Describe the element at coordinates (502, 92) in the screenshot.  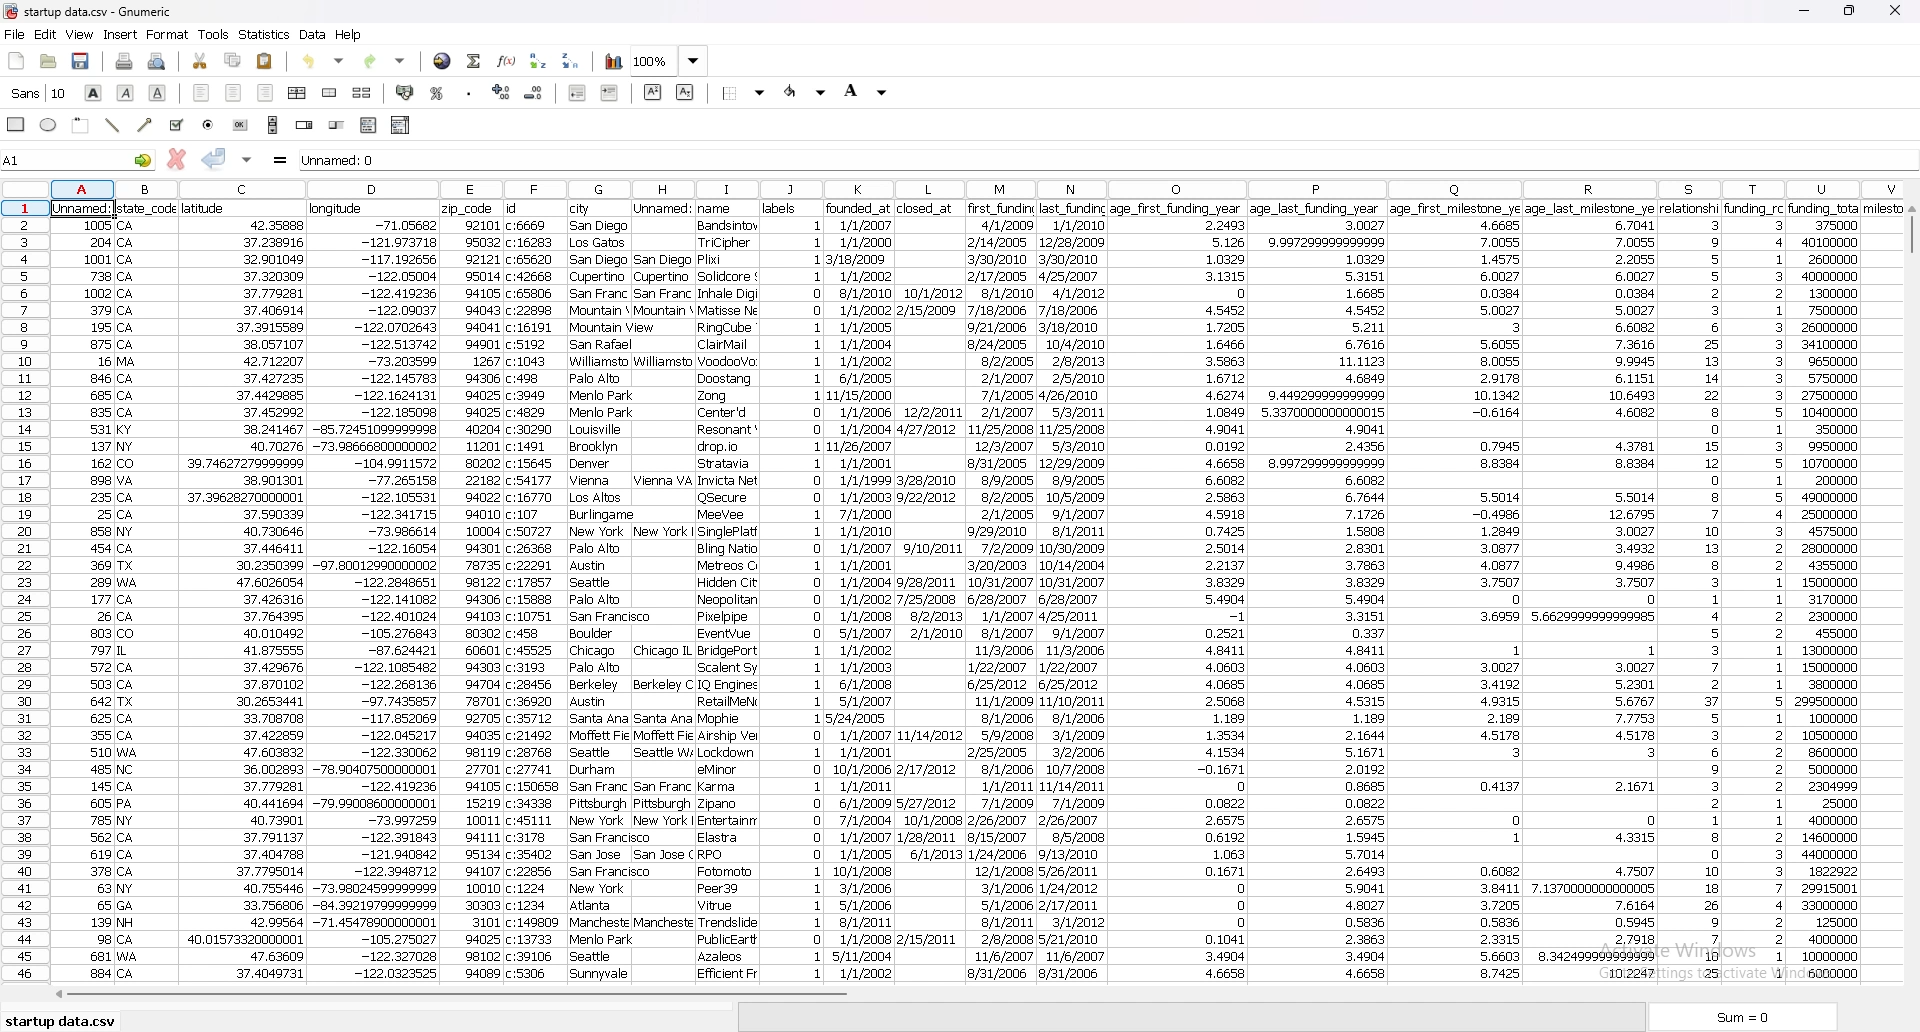
I see `increase decimals` at that location.